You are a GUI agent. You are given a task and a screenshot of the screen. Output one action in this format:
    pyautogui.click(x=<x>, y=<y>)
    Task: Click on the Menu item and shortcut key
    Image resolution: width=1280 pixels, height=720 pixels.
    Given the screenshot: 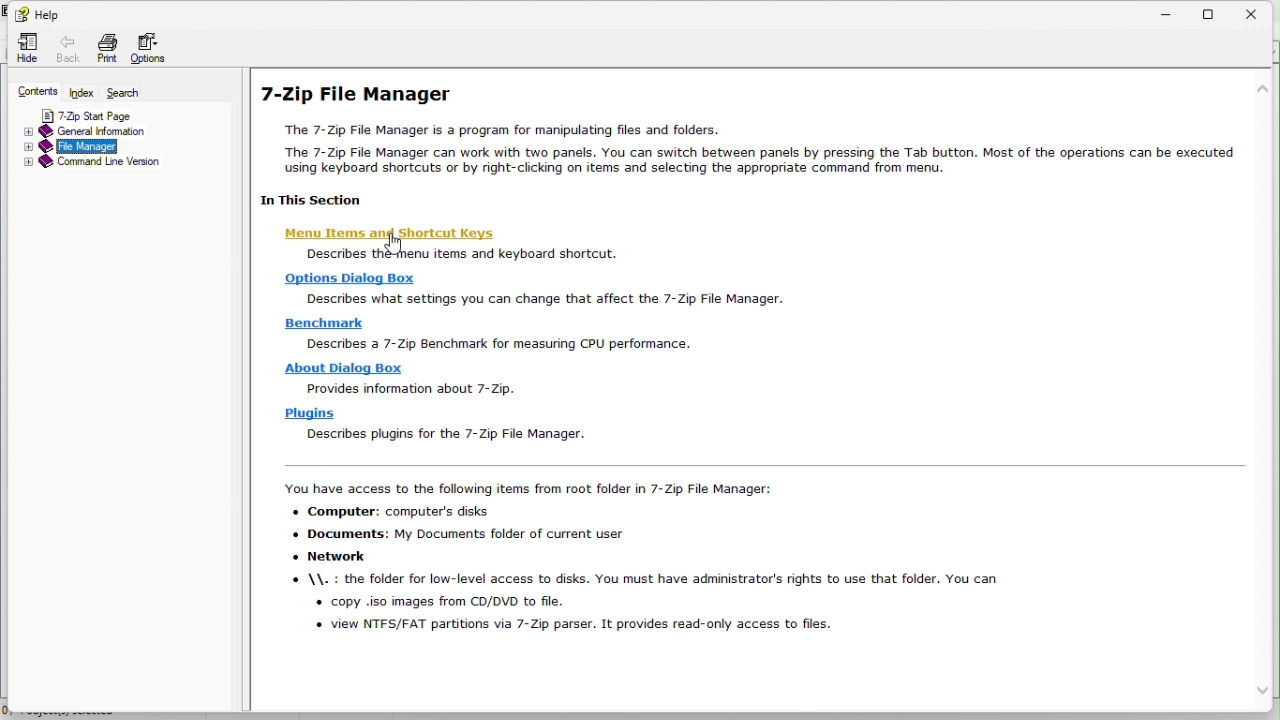 What is the action you would take?
    pyautogui.click(x=448, y=232)
    